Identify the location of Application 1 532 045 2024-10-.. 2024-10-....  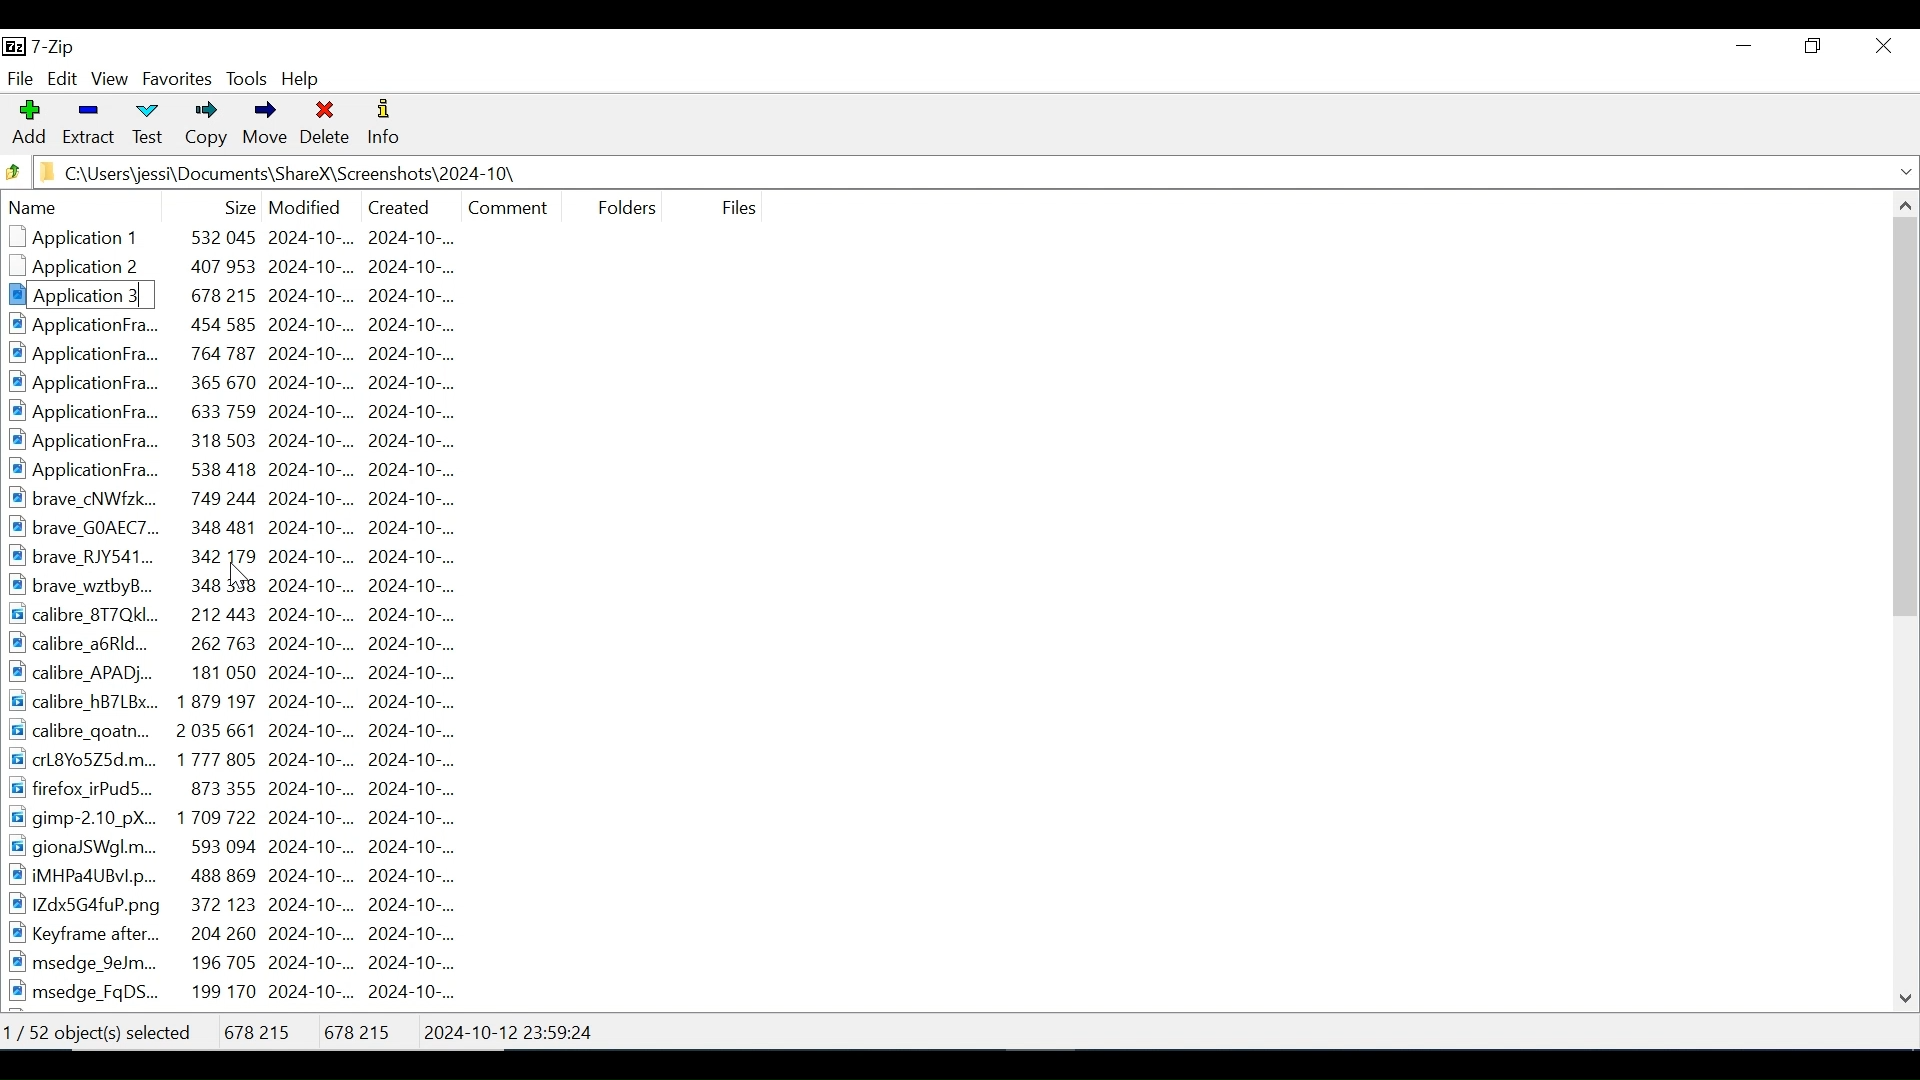
(257, 238).